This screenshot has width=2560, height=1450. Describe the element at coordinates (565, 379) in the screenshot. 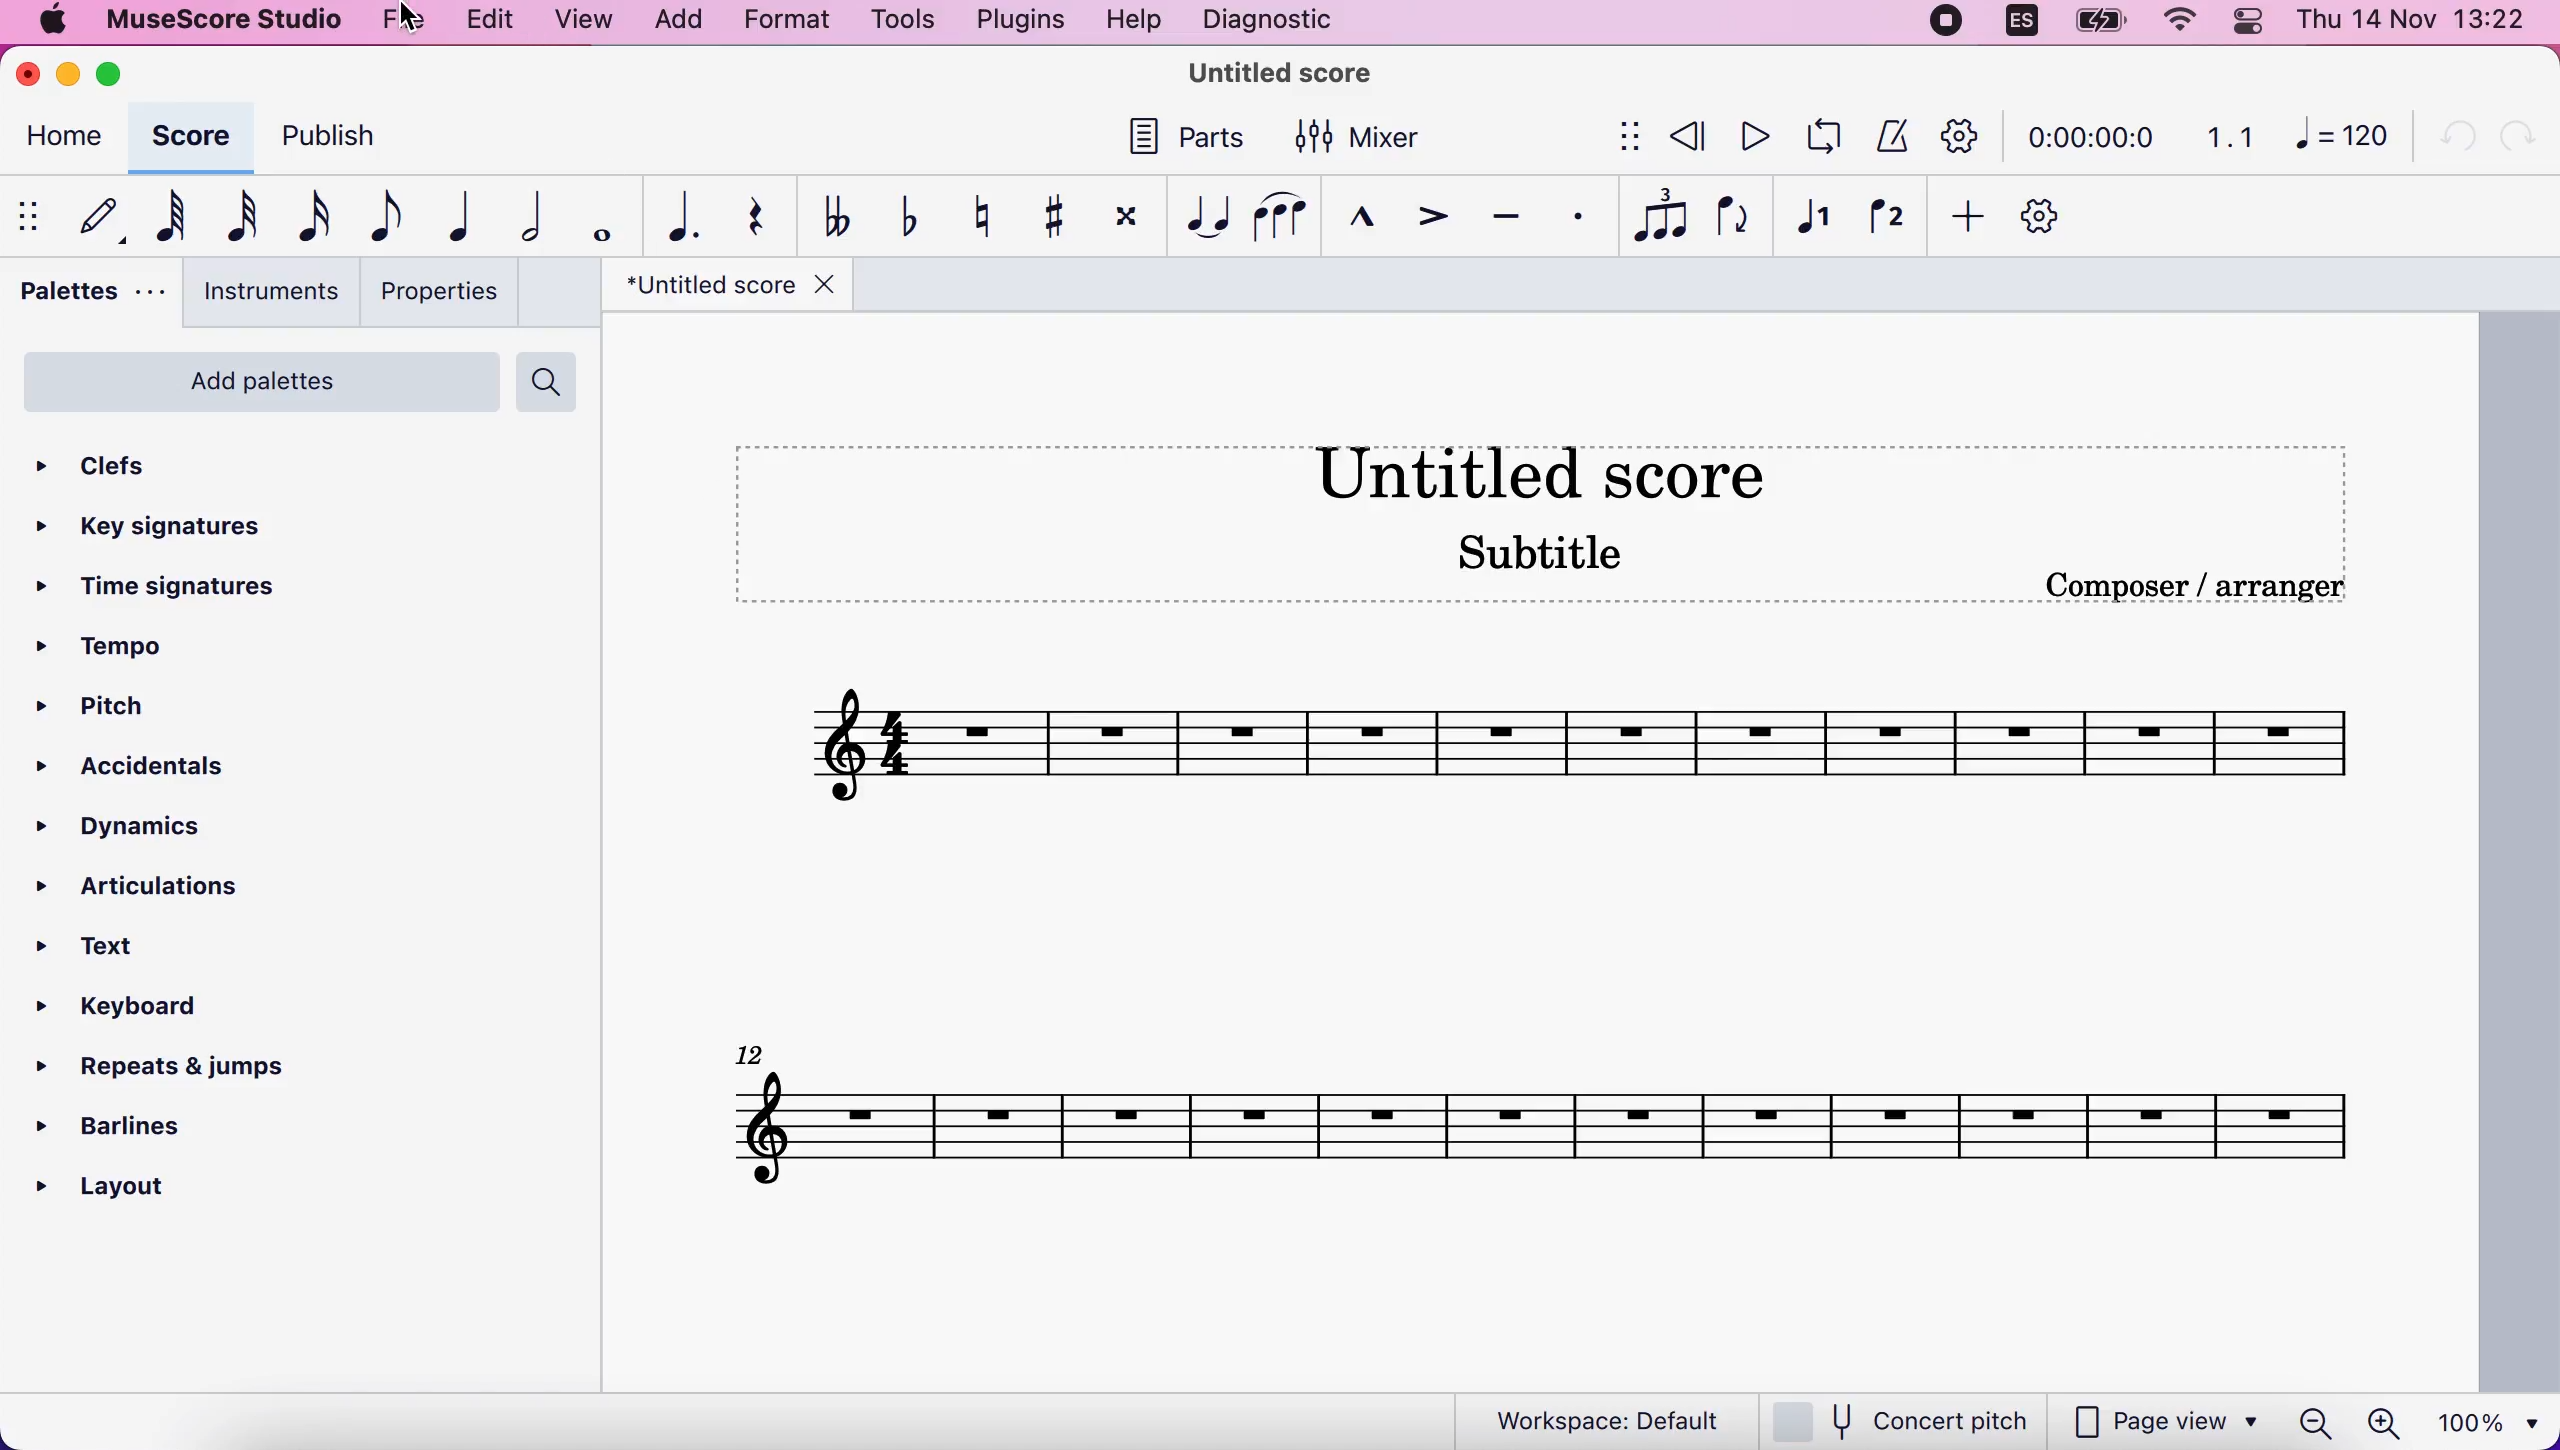

I see `search palettes` at that location.